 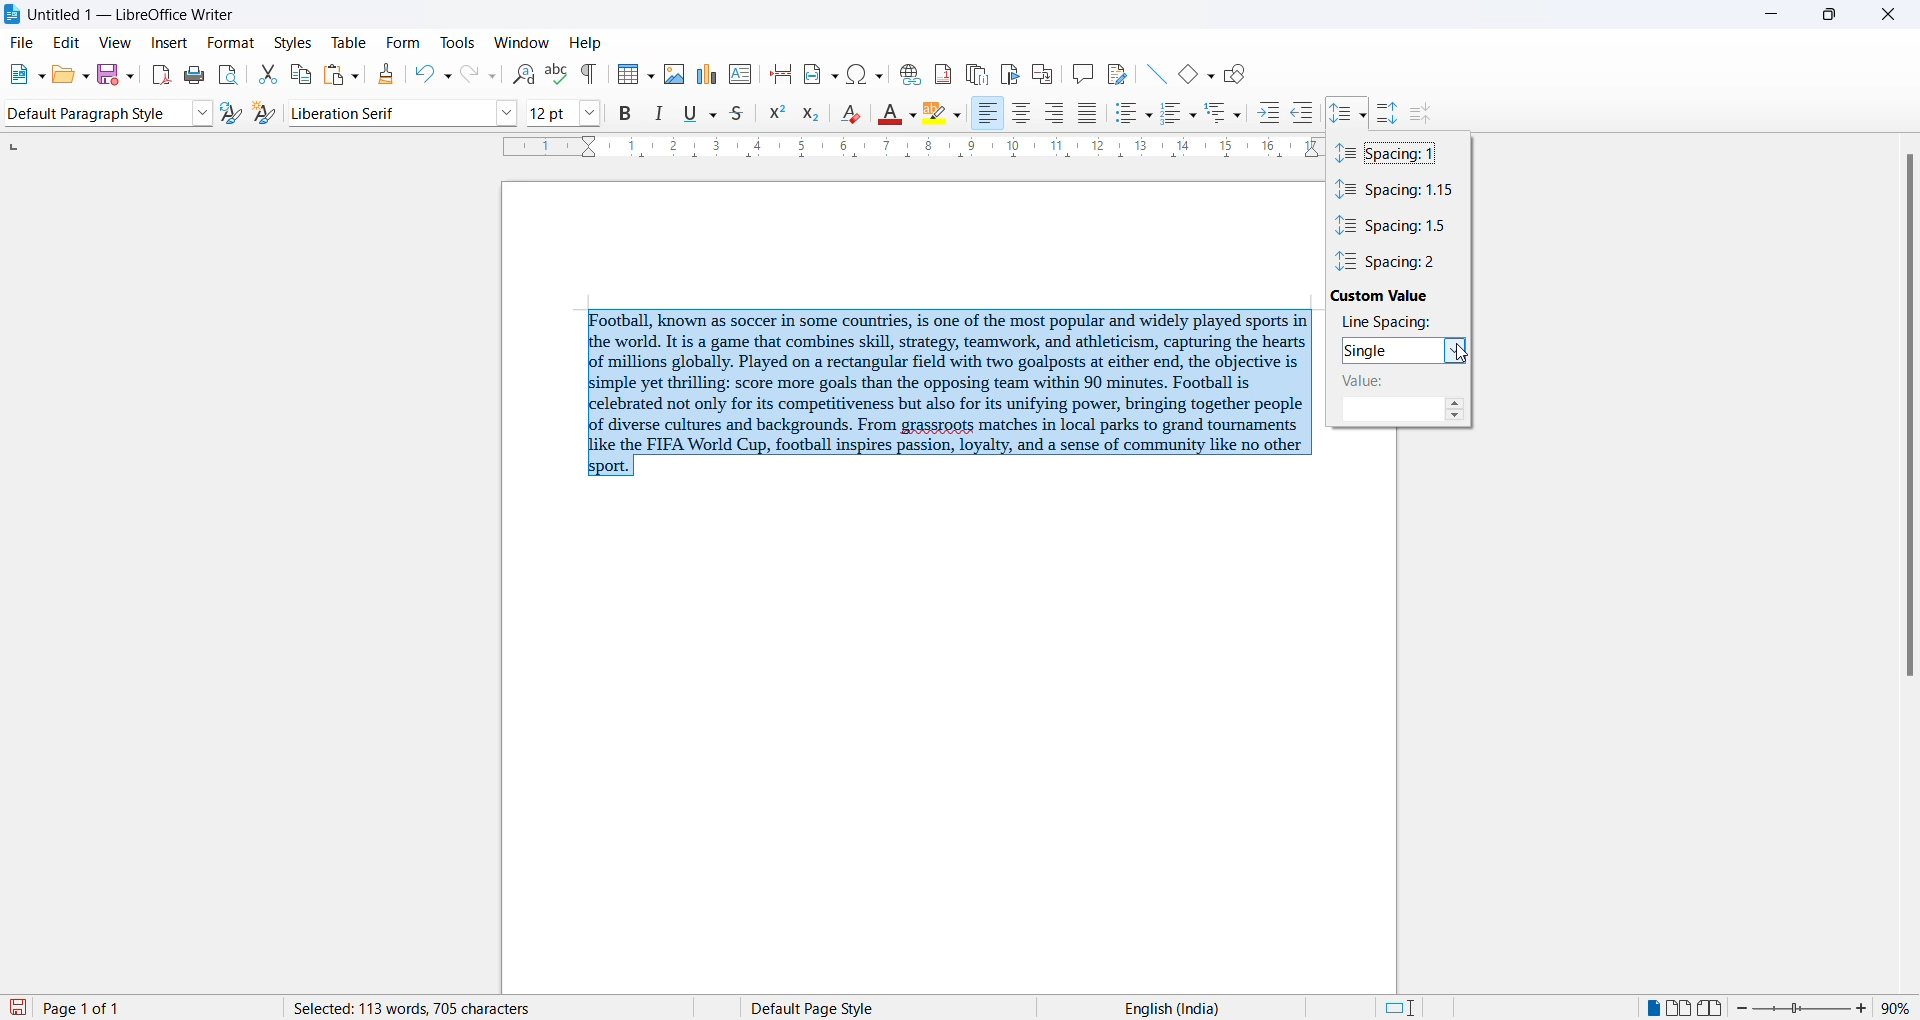 I want to click on superscript, so click(x=778, y=114).